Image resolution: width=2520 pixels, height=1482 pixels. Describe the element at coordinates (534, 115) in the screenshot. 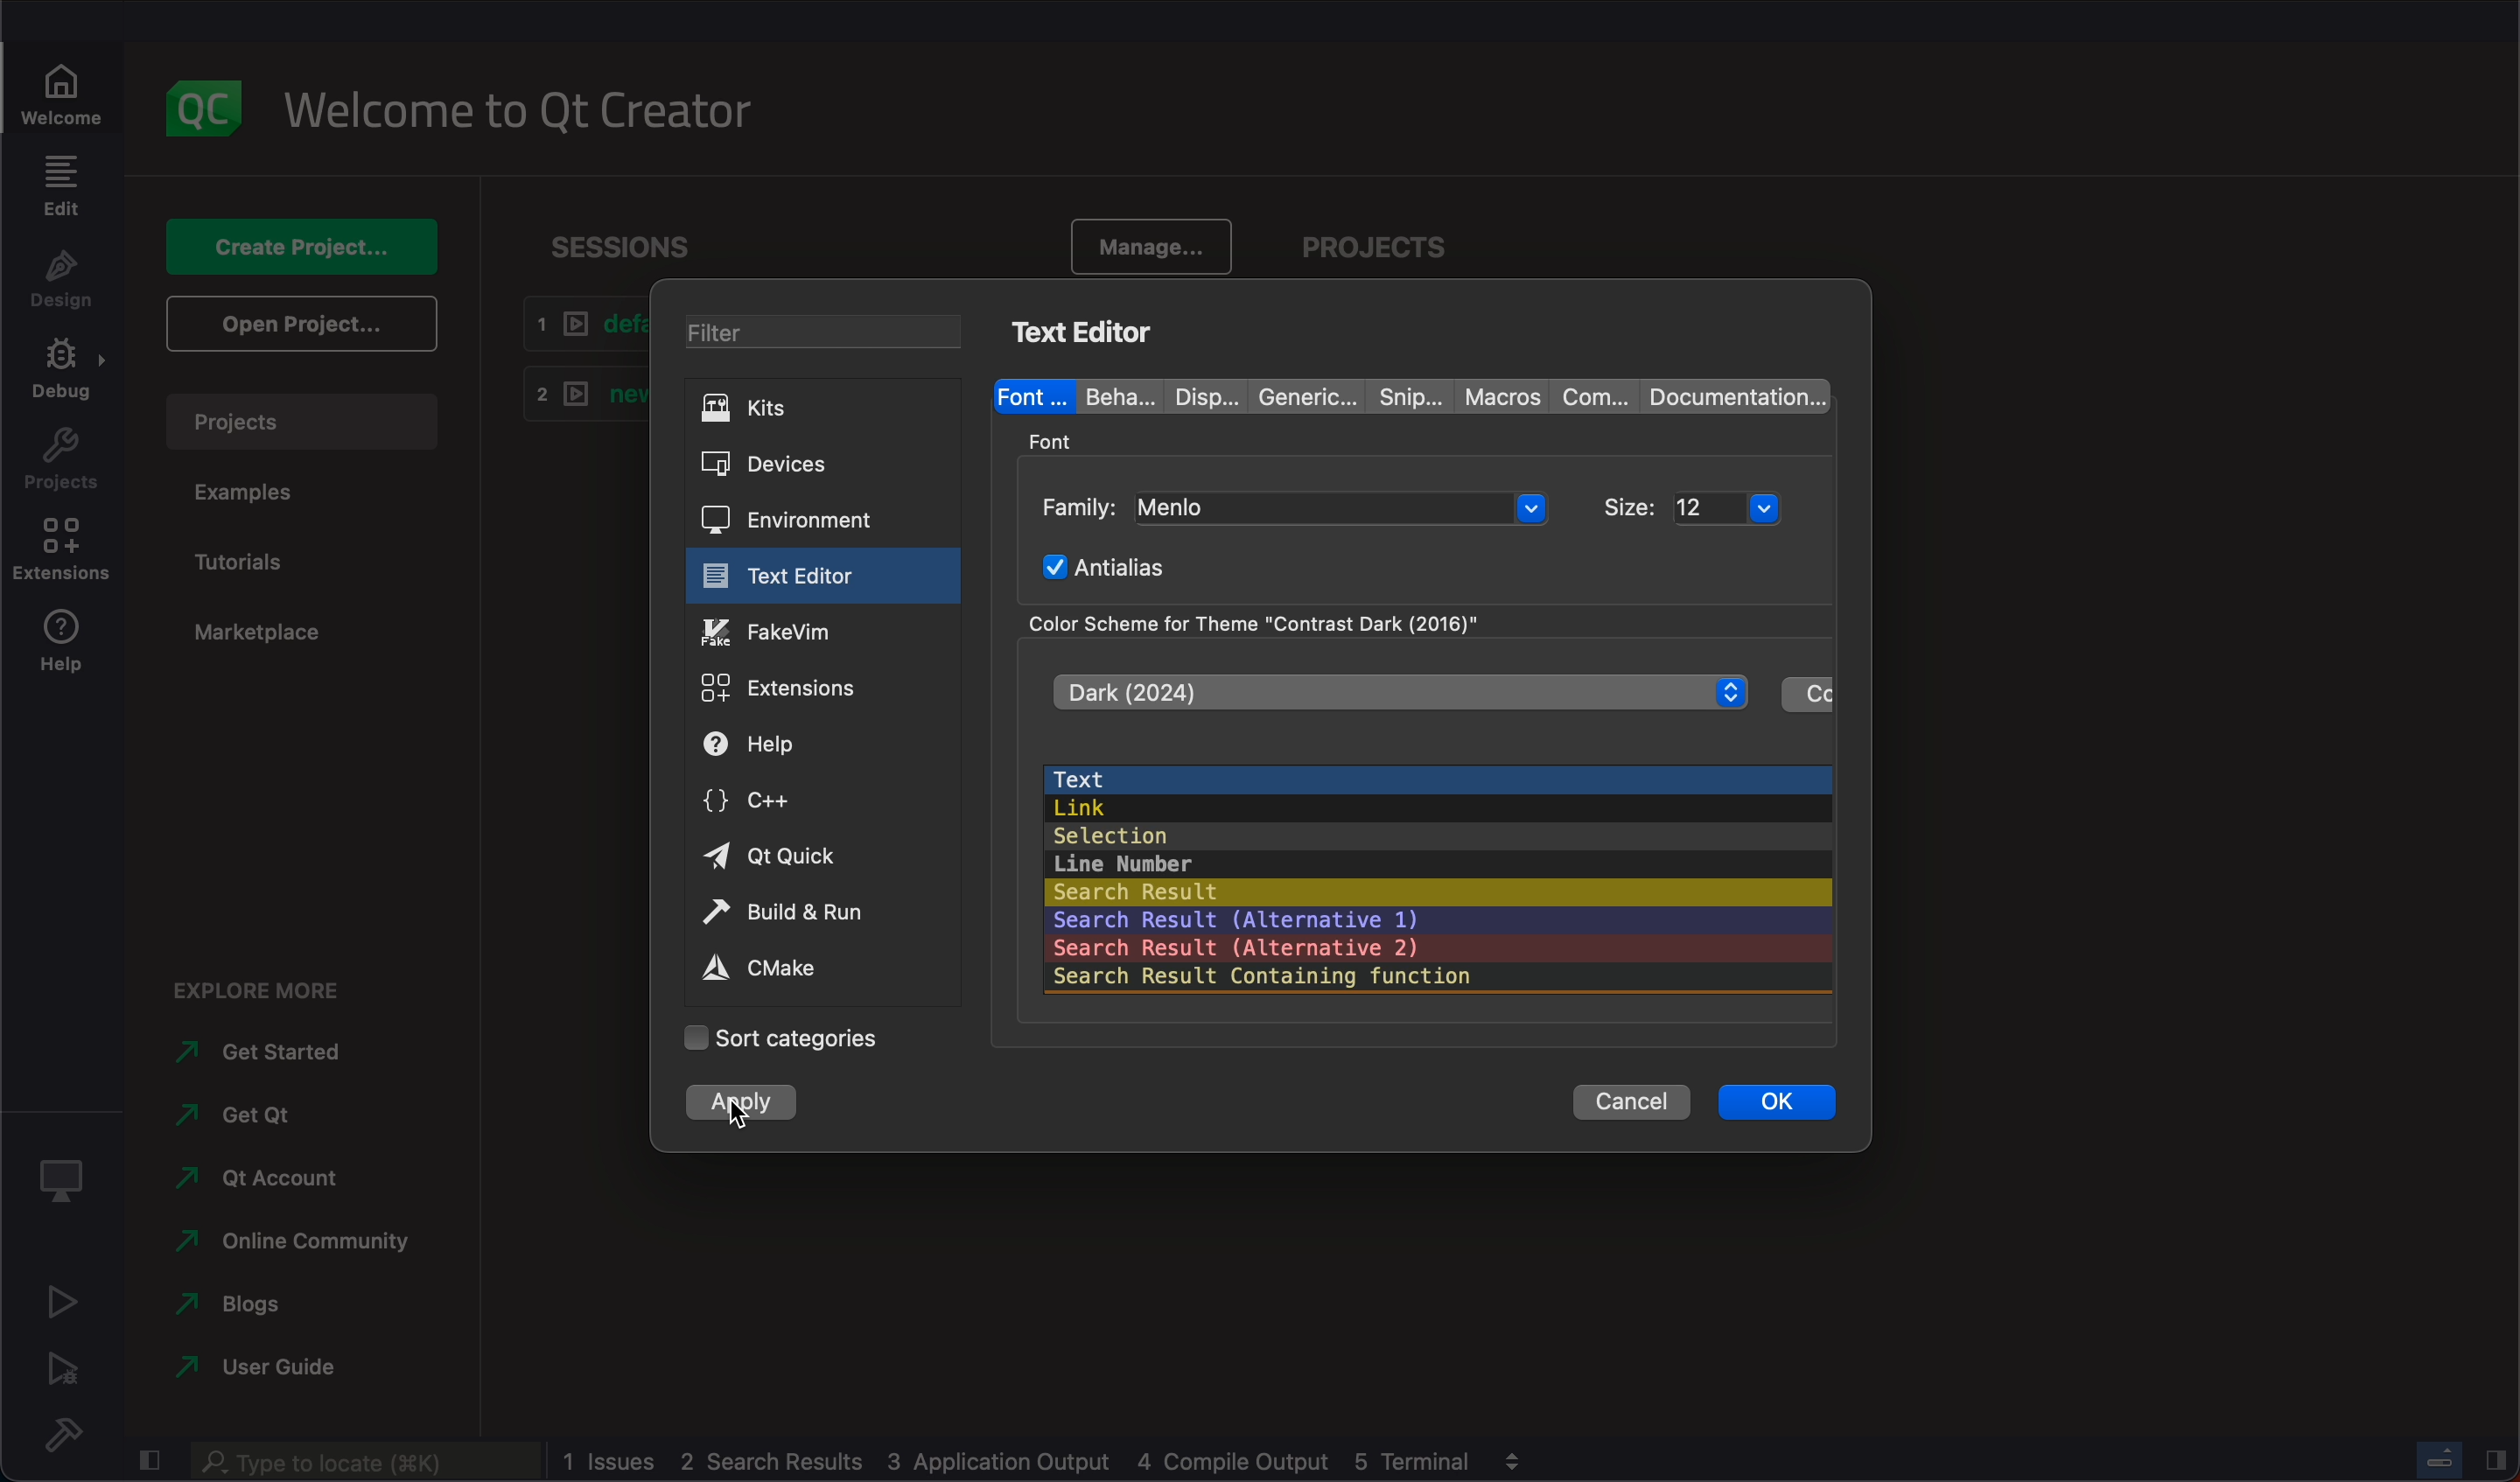

I see `welcome to Qt` at that location.